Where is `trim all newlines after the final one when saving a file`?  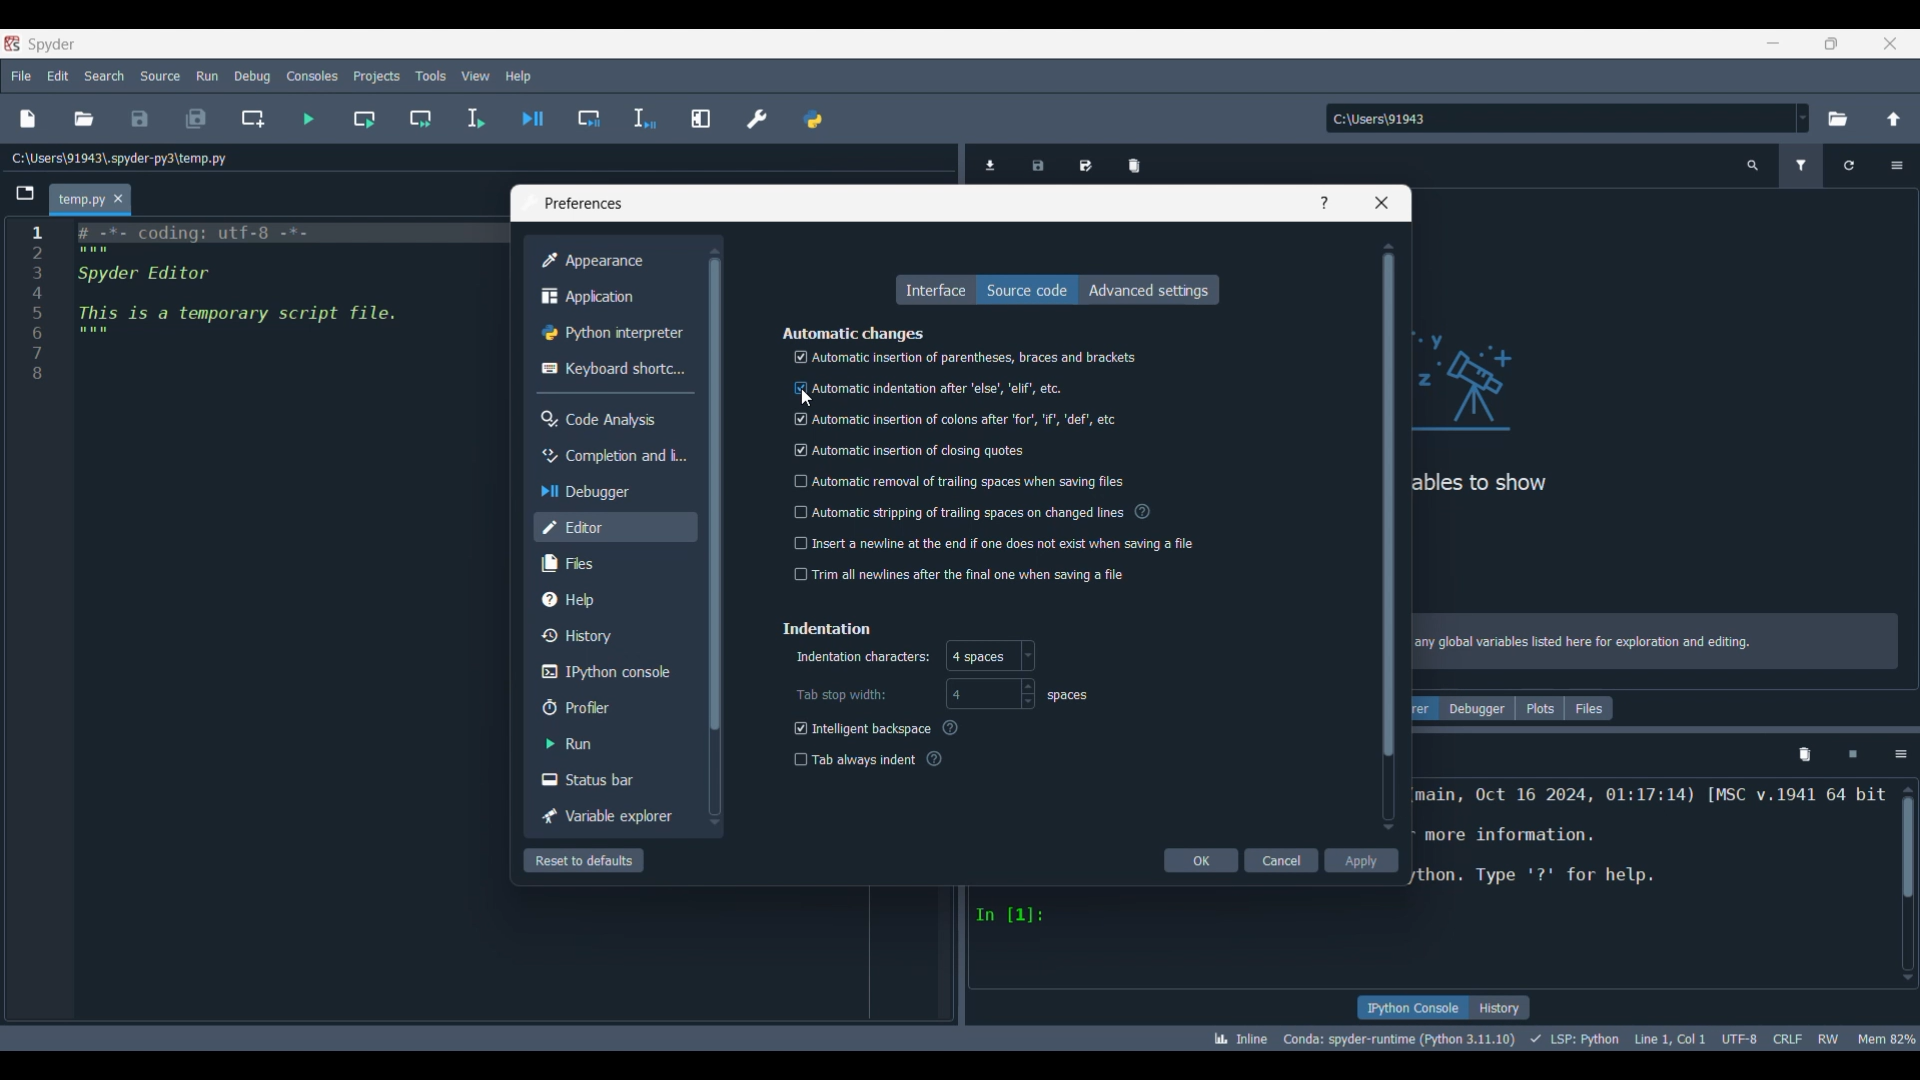
trim all newlines after the final one when saving a file is located at coordinates (962, 574).